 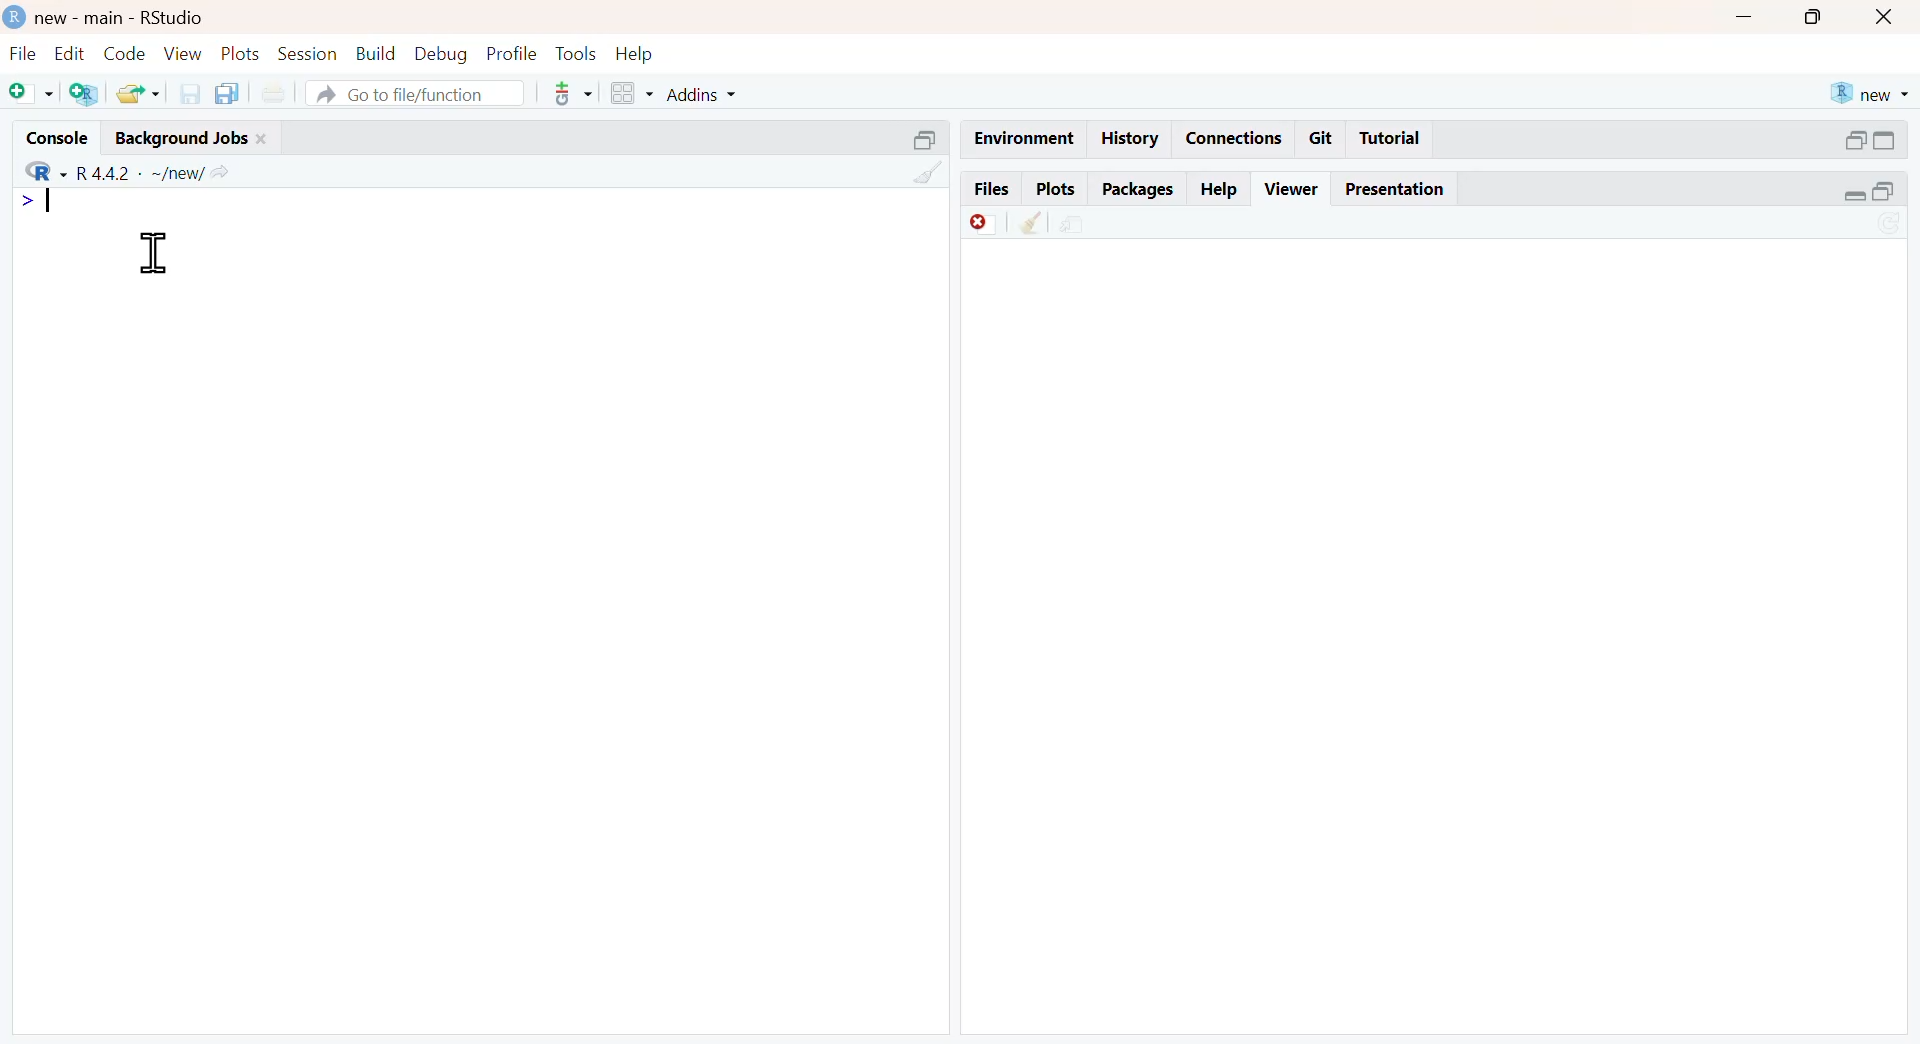 I want to click on share, so click(x=1071, y=224).